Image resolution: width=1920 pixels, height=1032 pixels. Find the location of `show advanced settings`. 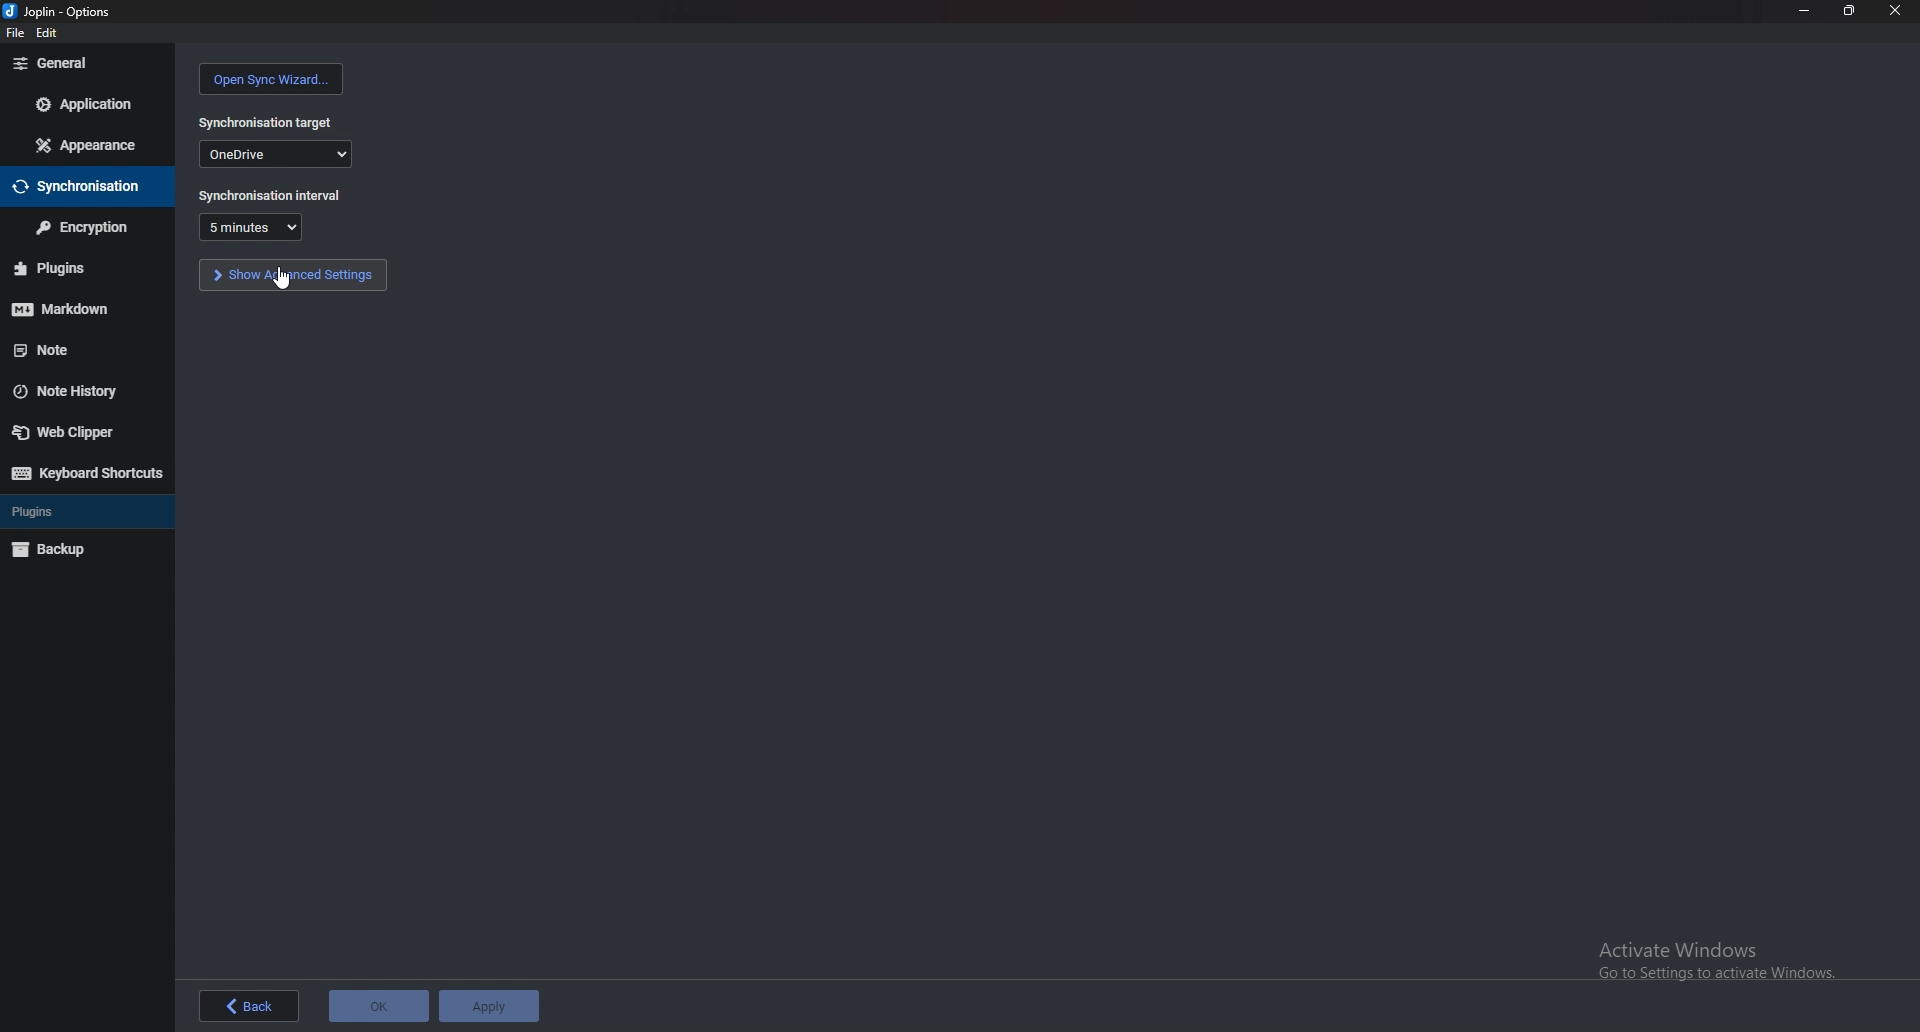

show advanced settings is located at coordinates (294, 274).